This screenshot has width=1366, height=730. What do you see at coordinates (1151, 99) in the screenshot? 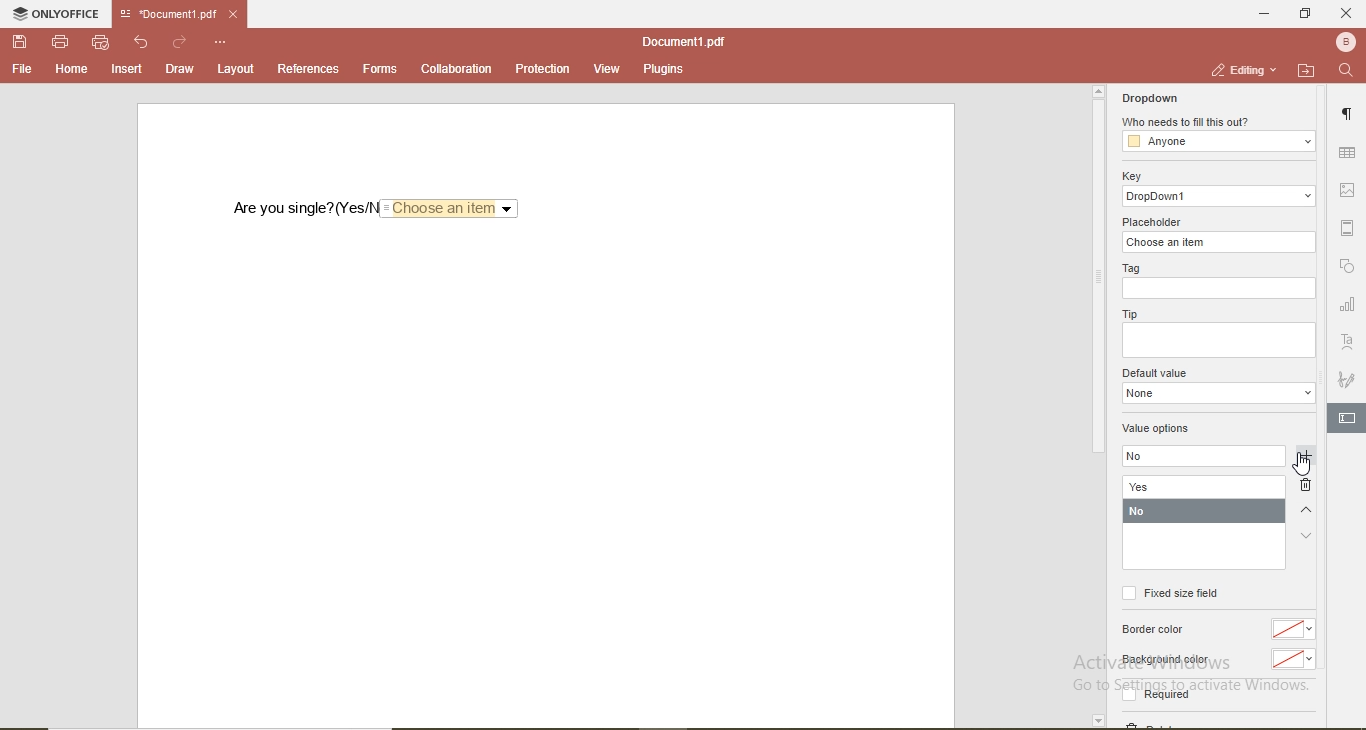
I see `dropdown` at bounding box center [1151, 99].